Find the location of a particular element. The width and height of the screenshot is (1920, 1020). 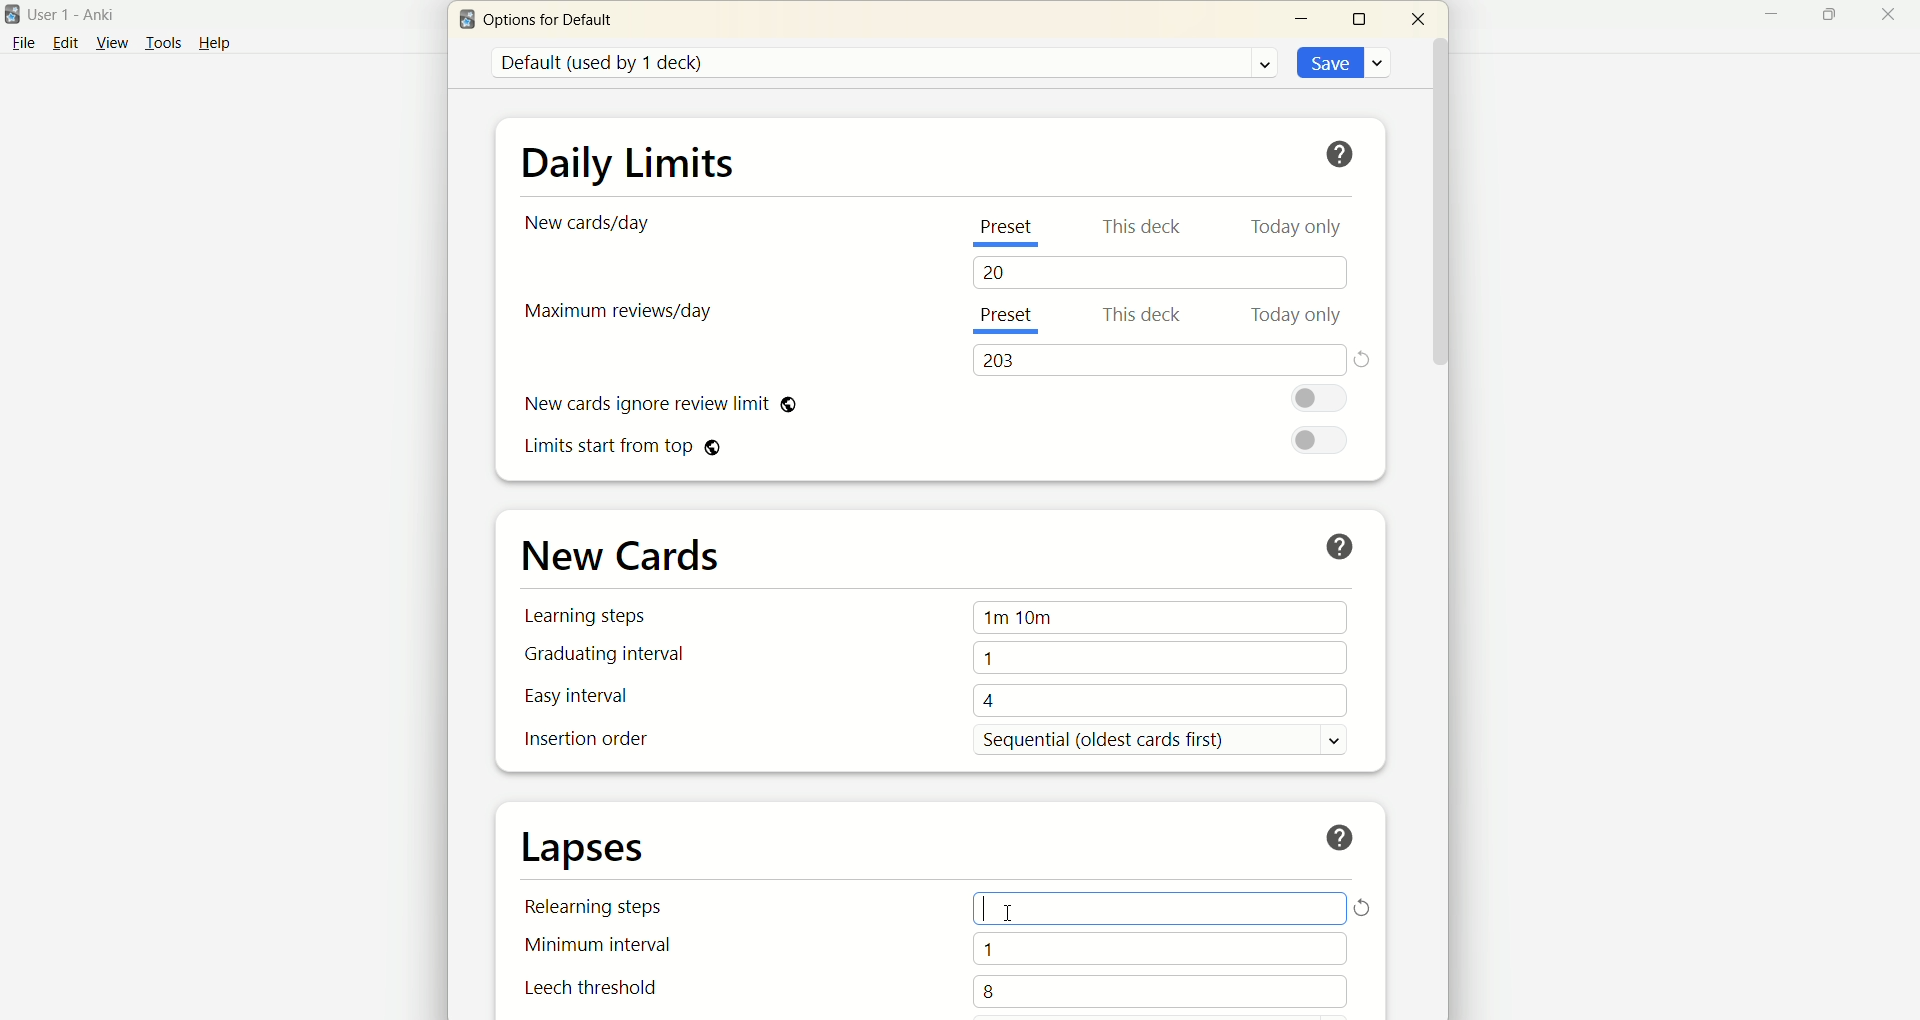

tools is located at coordinates (163, 43).